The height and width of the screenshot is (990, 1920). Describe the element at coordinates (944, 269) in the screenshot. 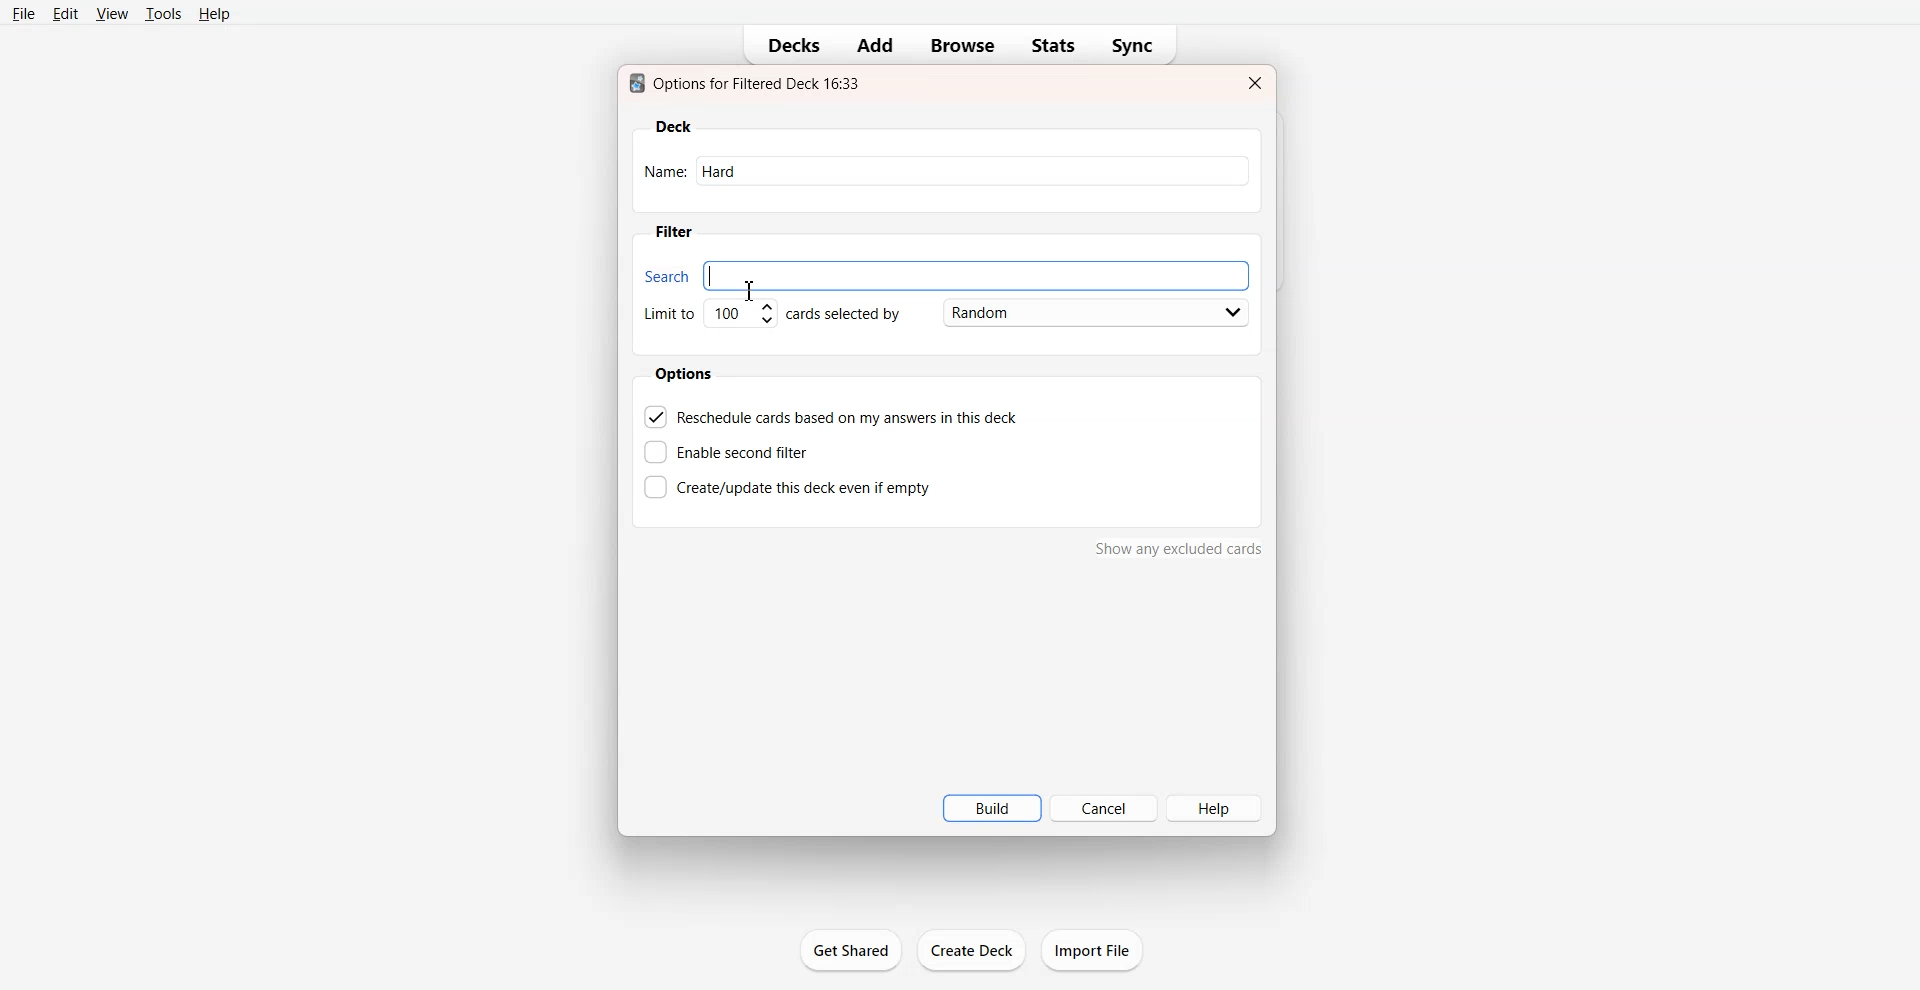

I see `Search bar` at that location.